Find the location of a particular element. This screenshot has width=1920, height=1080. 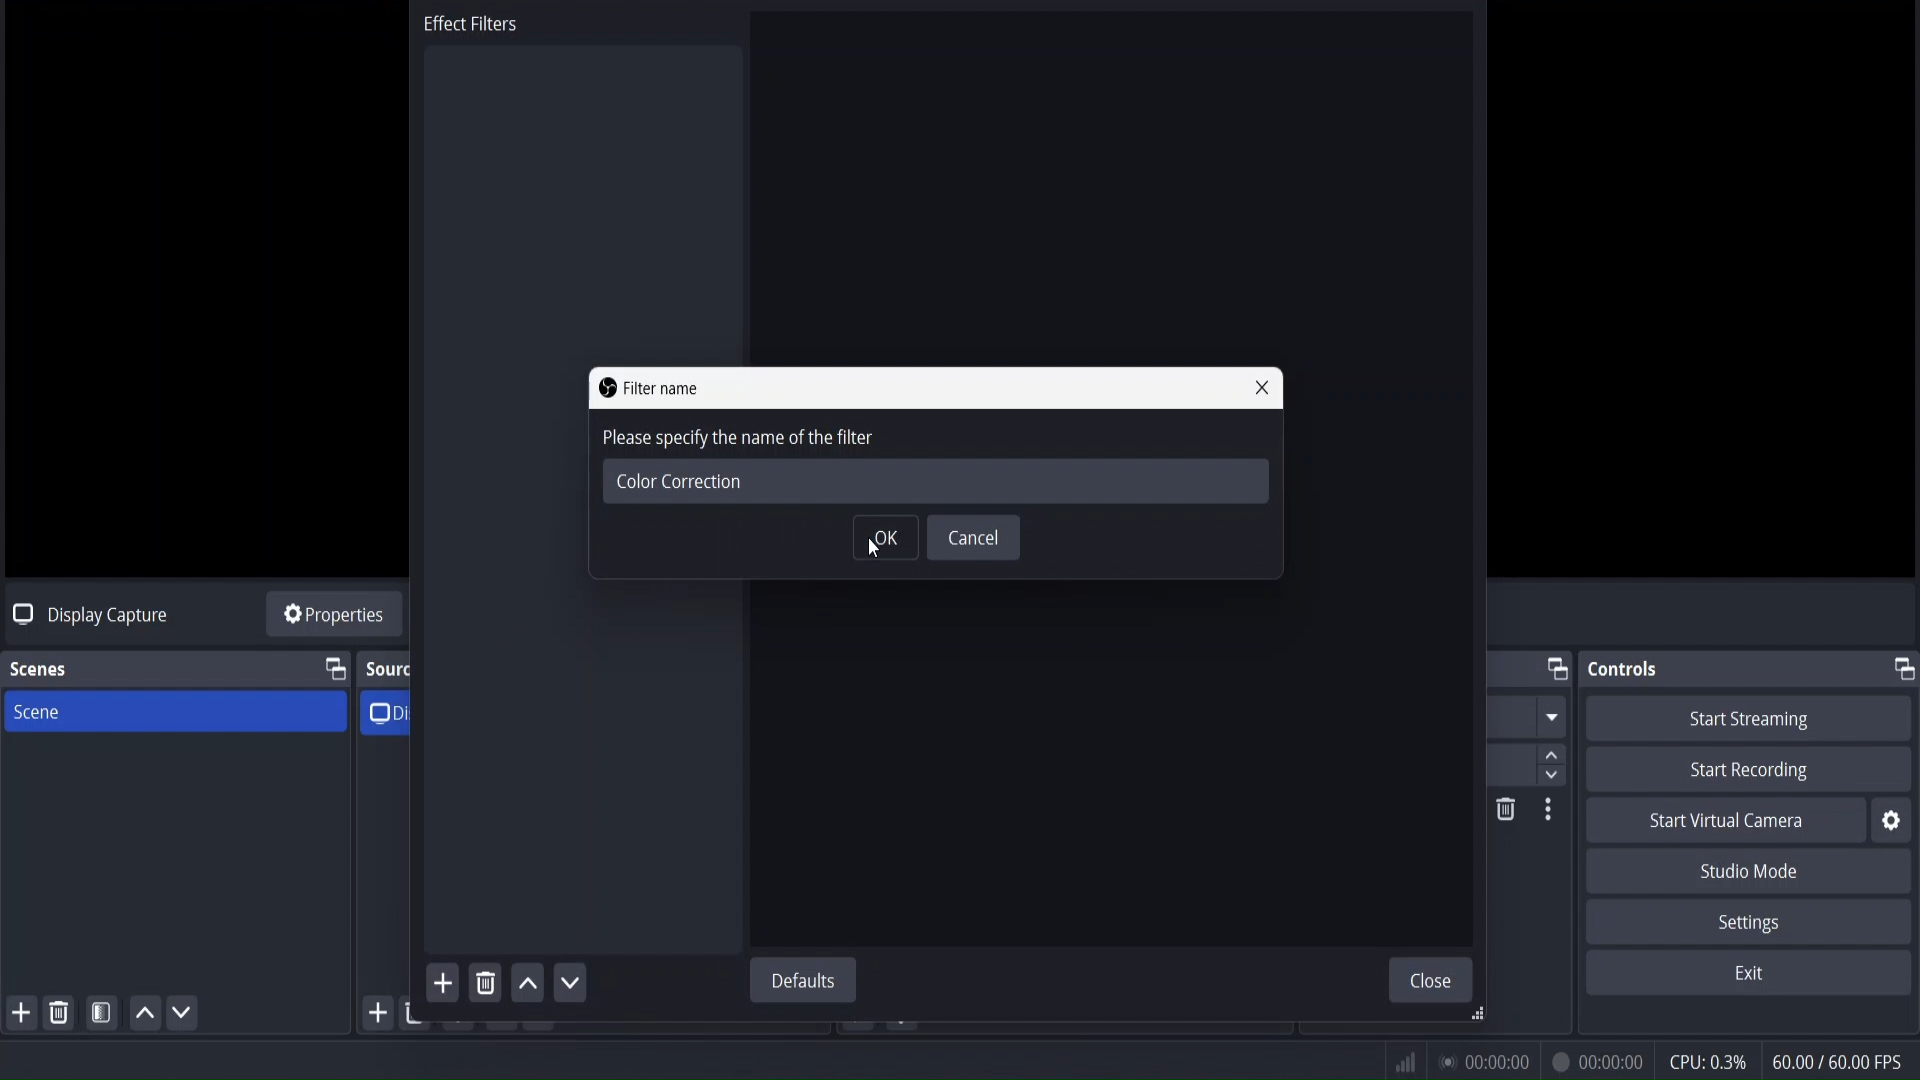

add scene is located at coordinates (22, 1014).